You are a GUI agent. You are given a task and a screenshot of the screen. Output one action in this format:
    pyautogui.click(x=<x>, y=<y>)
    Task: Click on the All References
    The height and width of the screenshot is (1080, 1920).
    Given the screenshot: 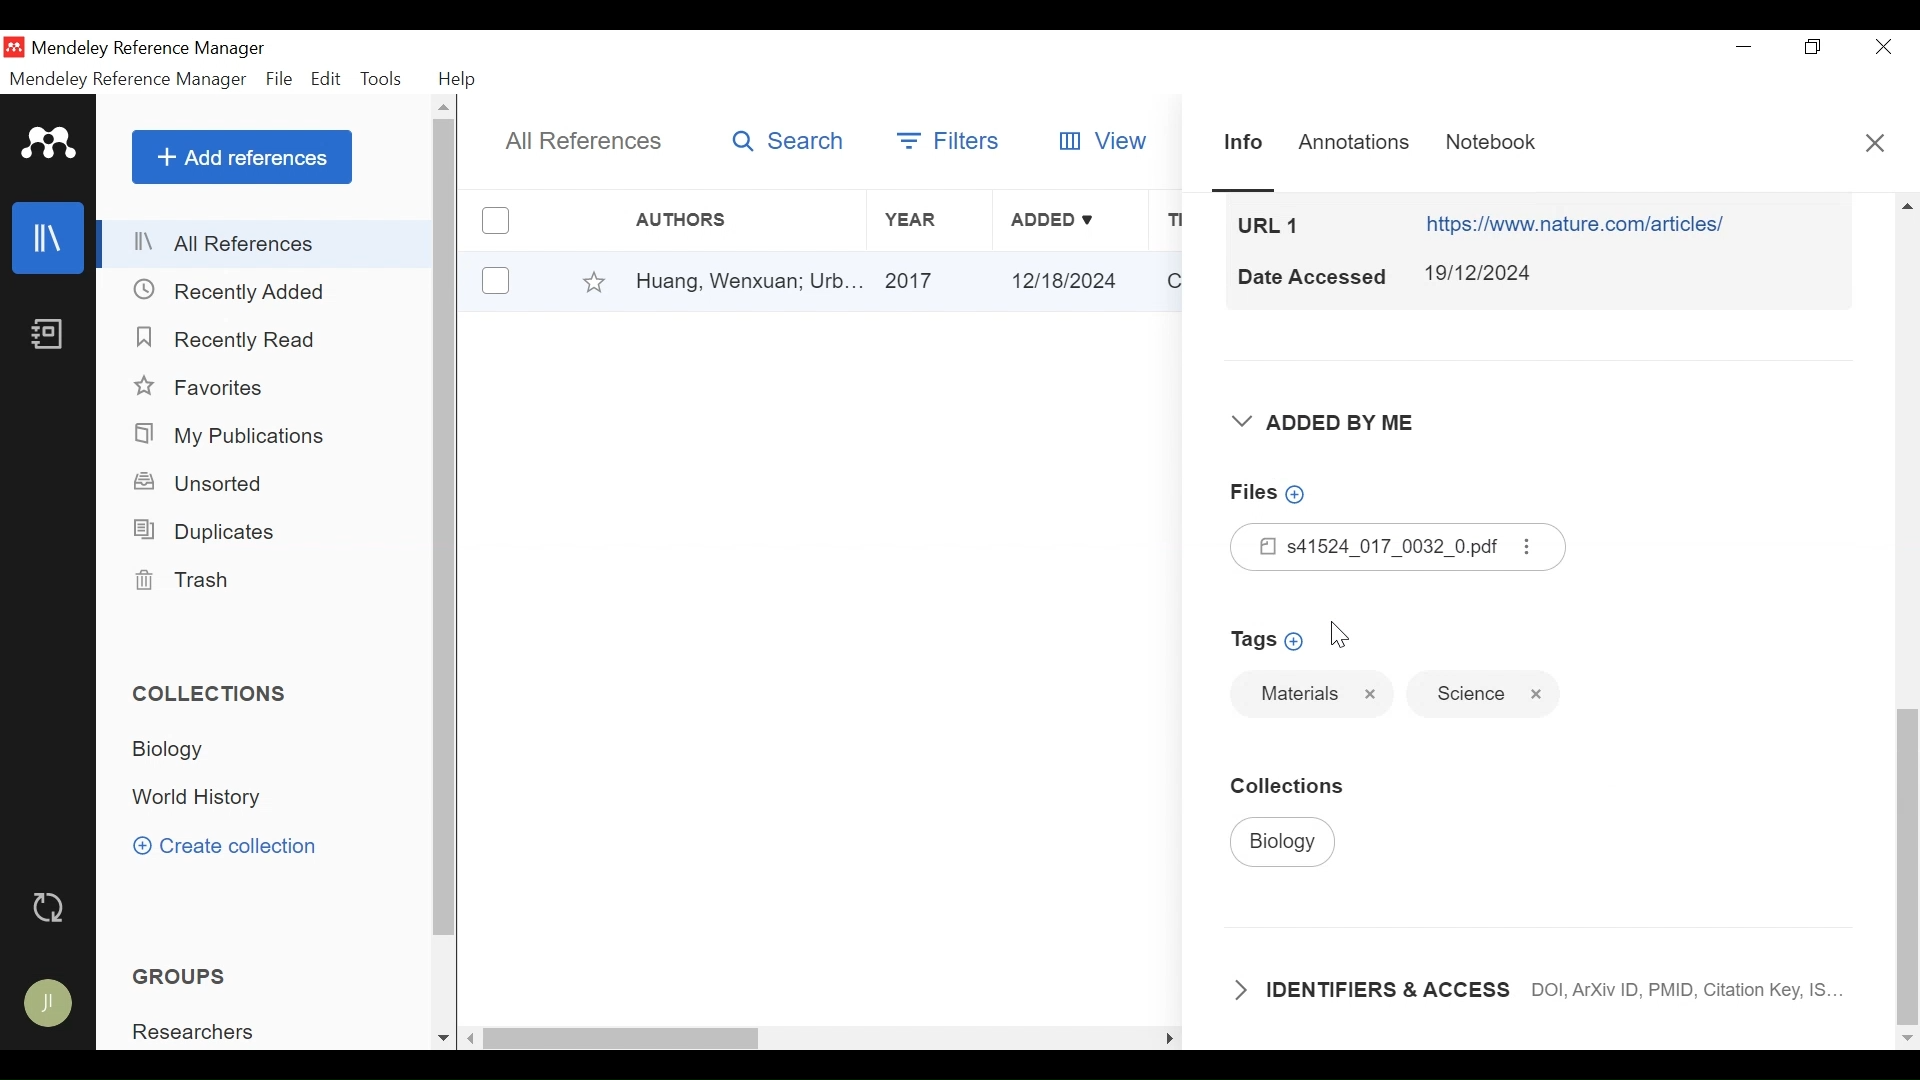 What is the action you would take?
    pyautogui.click(x=267, y=243)
    